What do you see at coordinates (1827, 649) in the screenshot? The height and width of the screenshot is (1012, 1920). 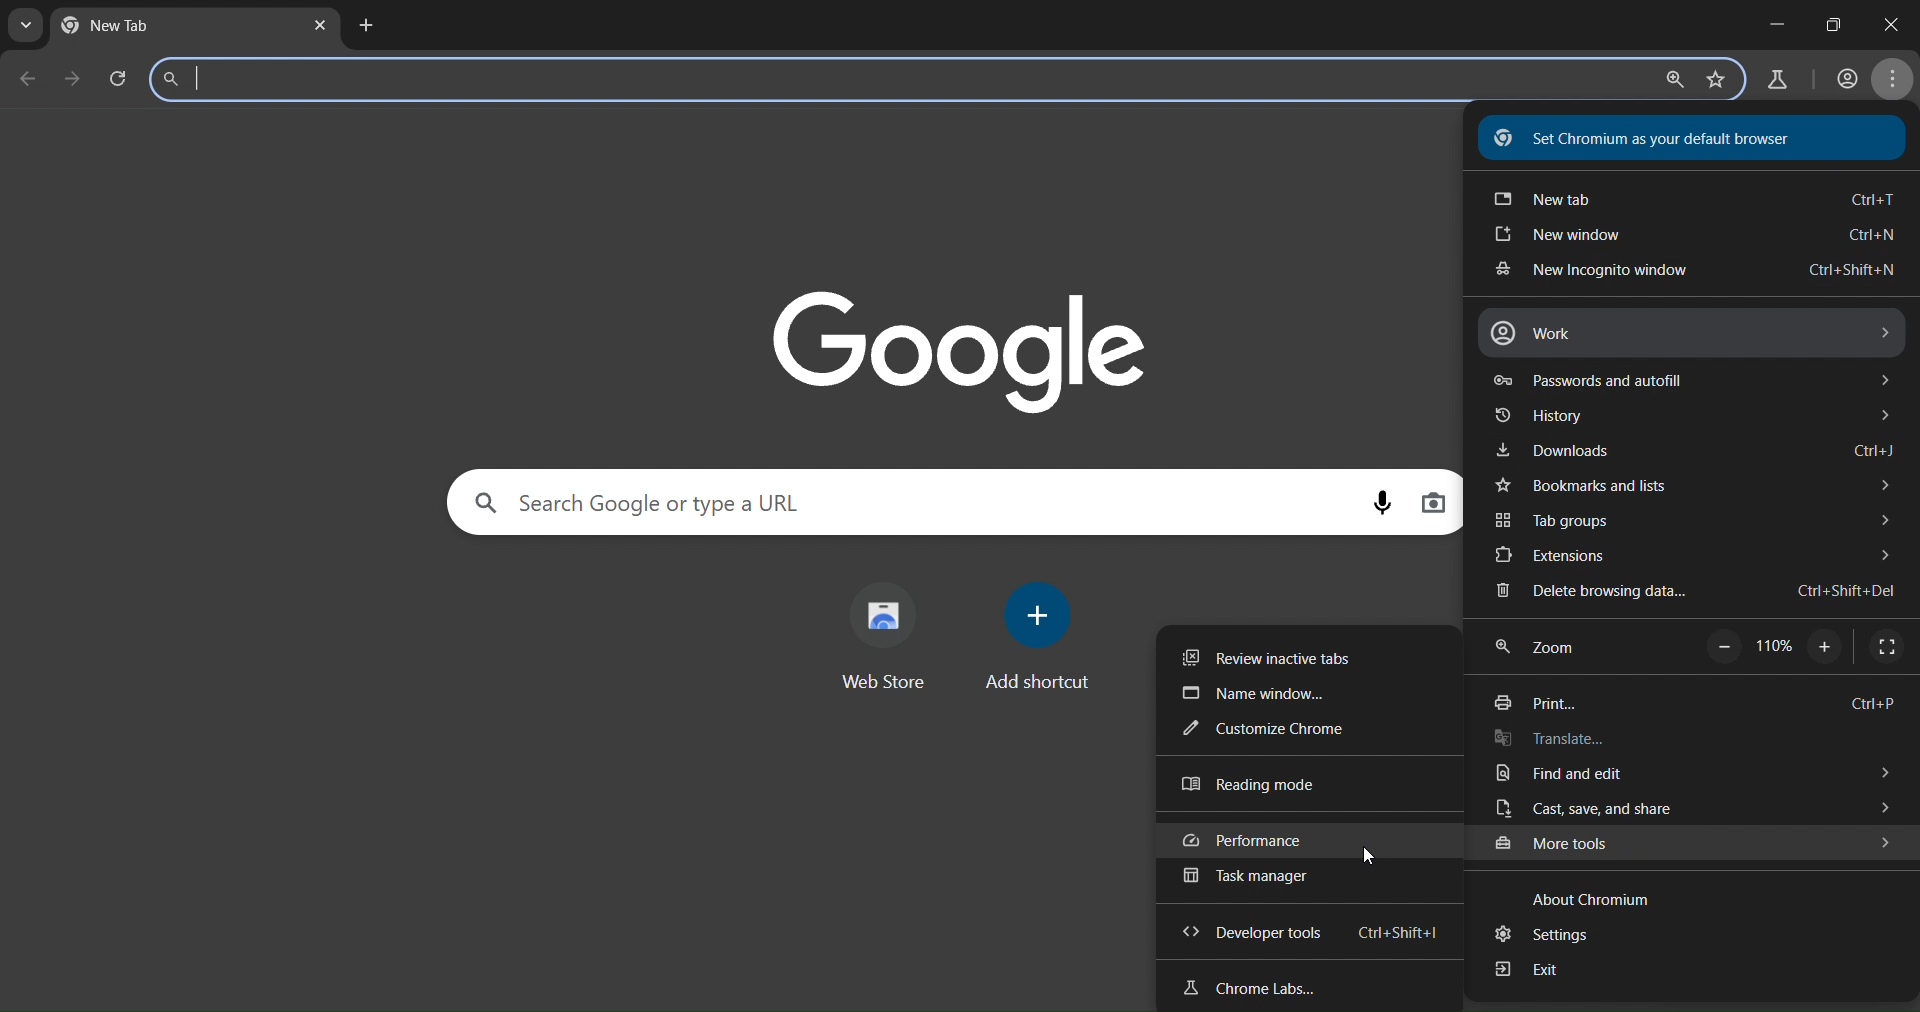 I see `zoom in` at bounding box center [1827, 649].